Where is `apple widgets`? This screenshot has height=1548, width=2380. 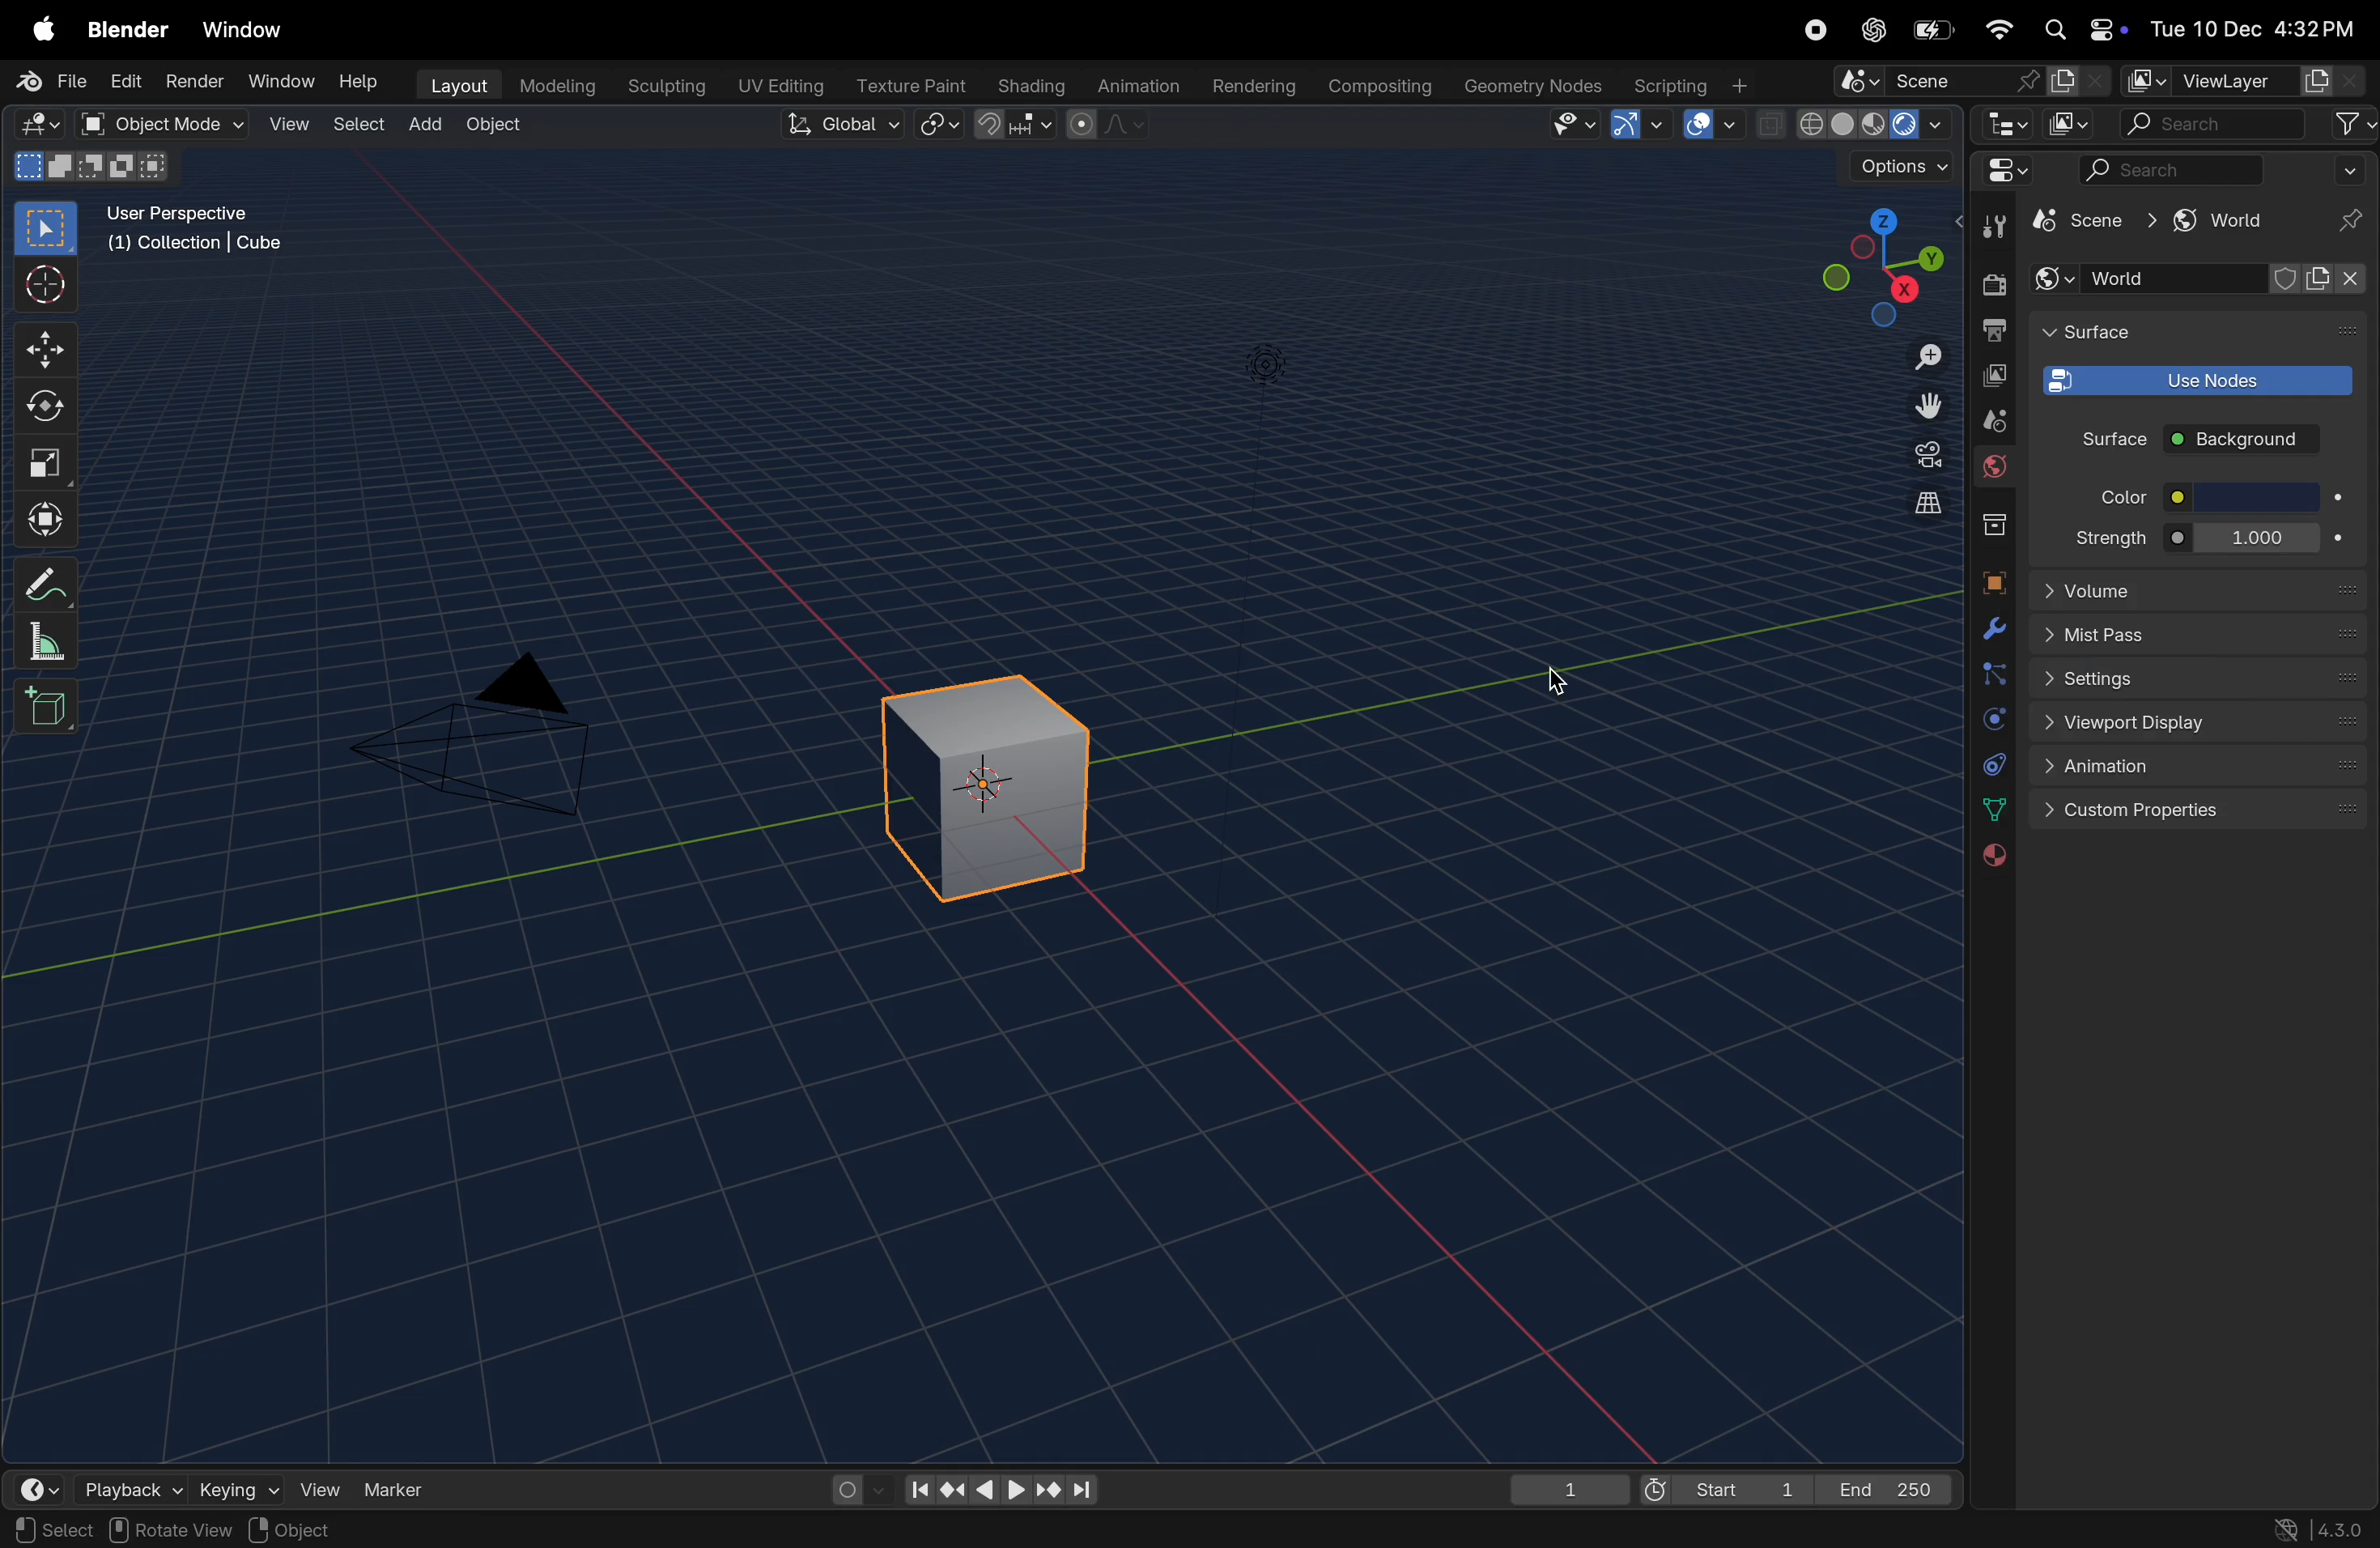 apple widgets is located at coordinates (2080, 29).